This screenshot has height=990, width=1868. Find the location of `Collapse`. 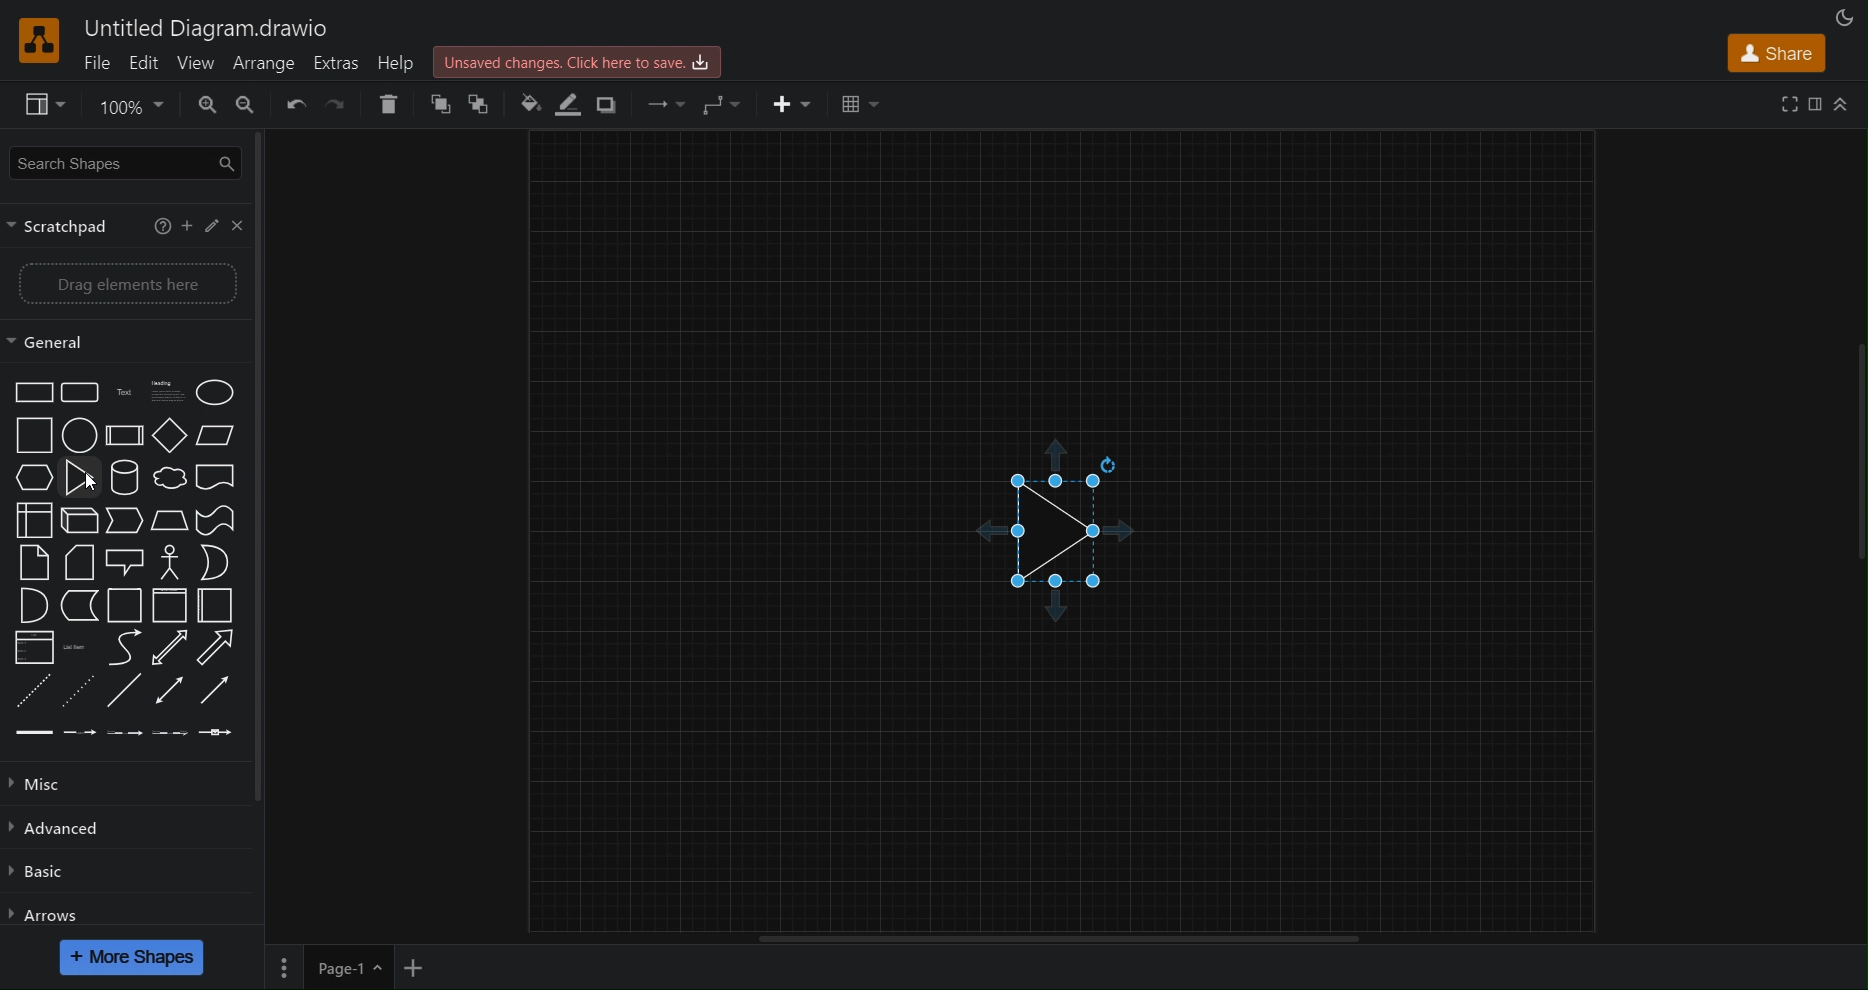

Collapse is located at coordinates (1840, 105).